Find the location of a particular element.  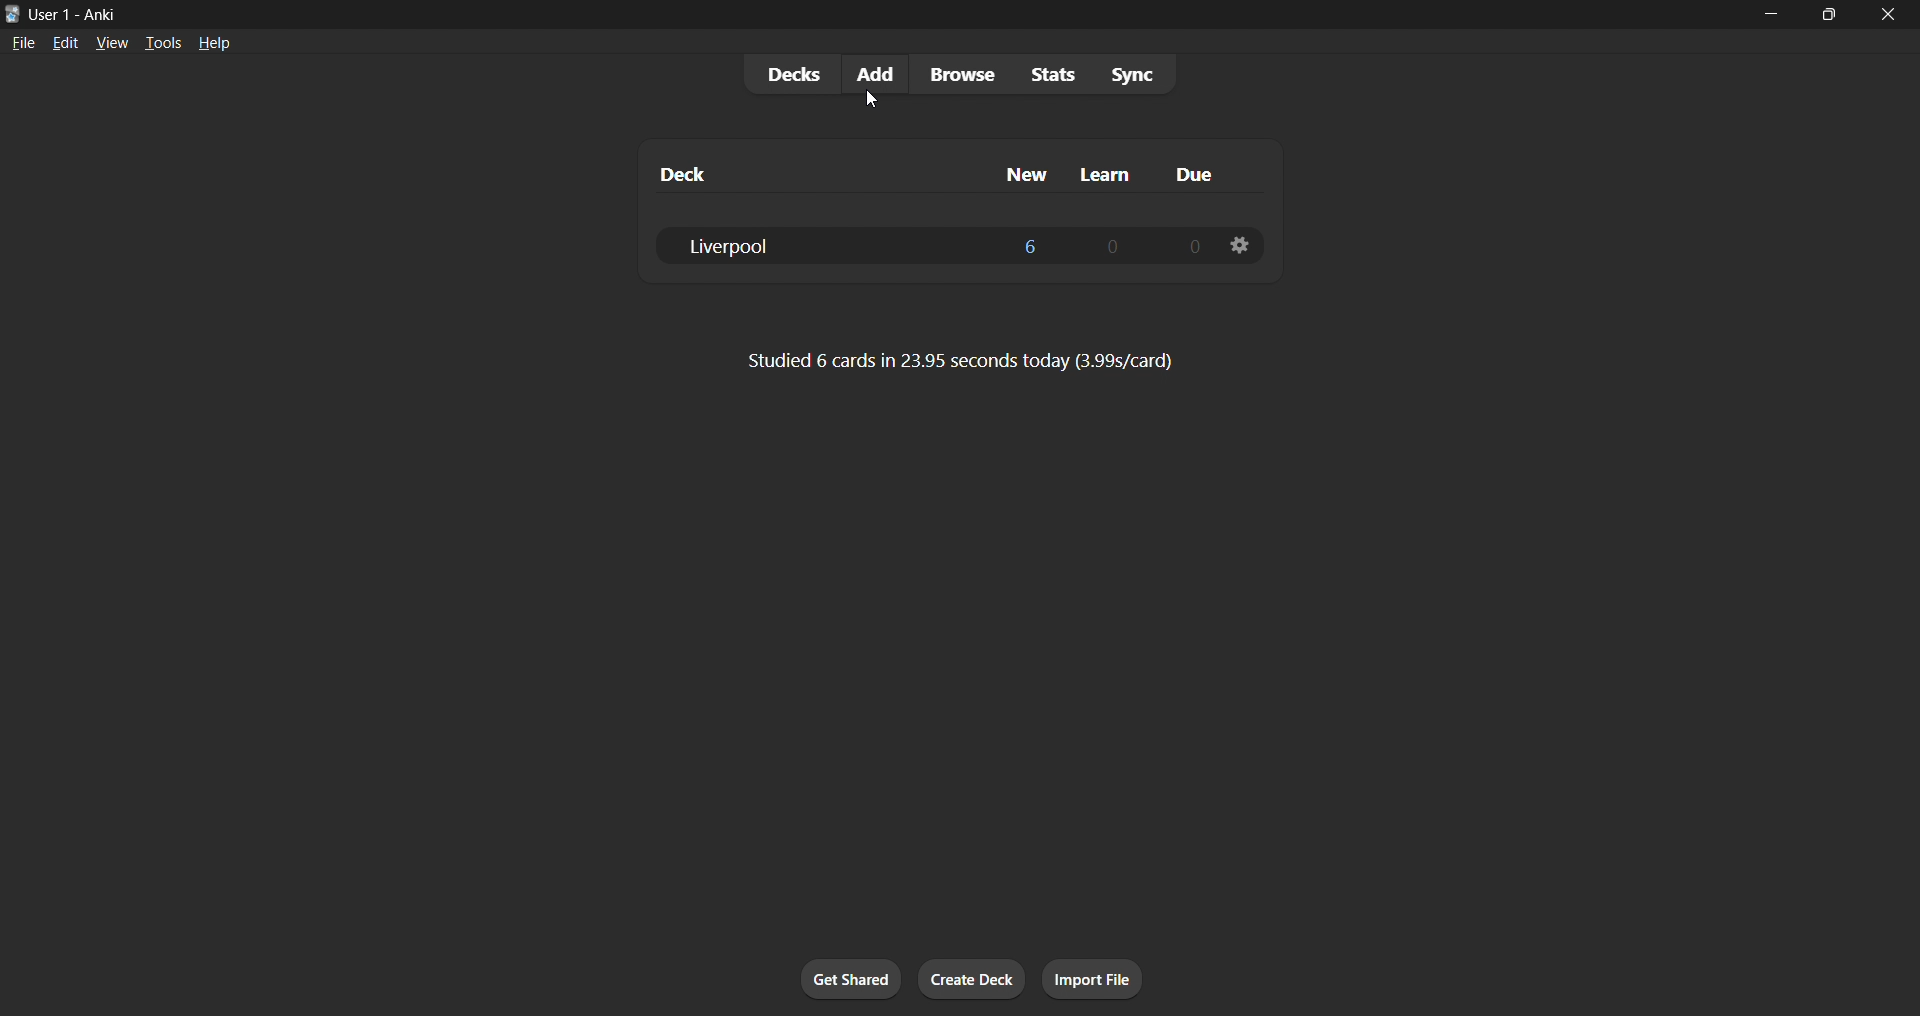

import file is located at coordinates (1092, 979).